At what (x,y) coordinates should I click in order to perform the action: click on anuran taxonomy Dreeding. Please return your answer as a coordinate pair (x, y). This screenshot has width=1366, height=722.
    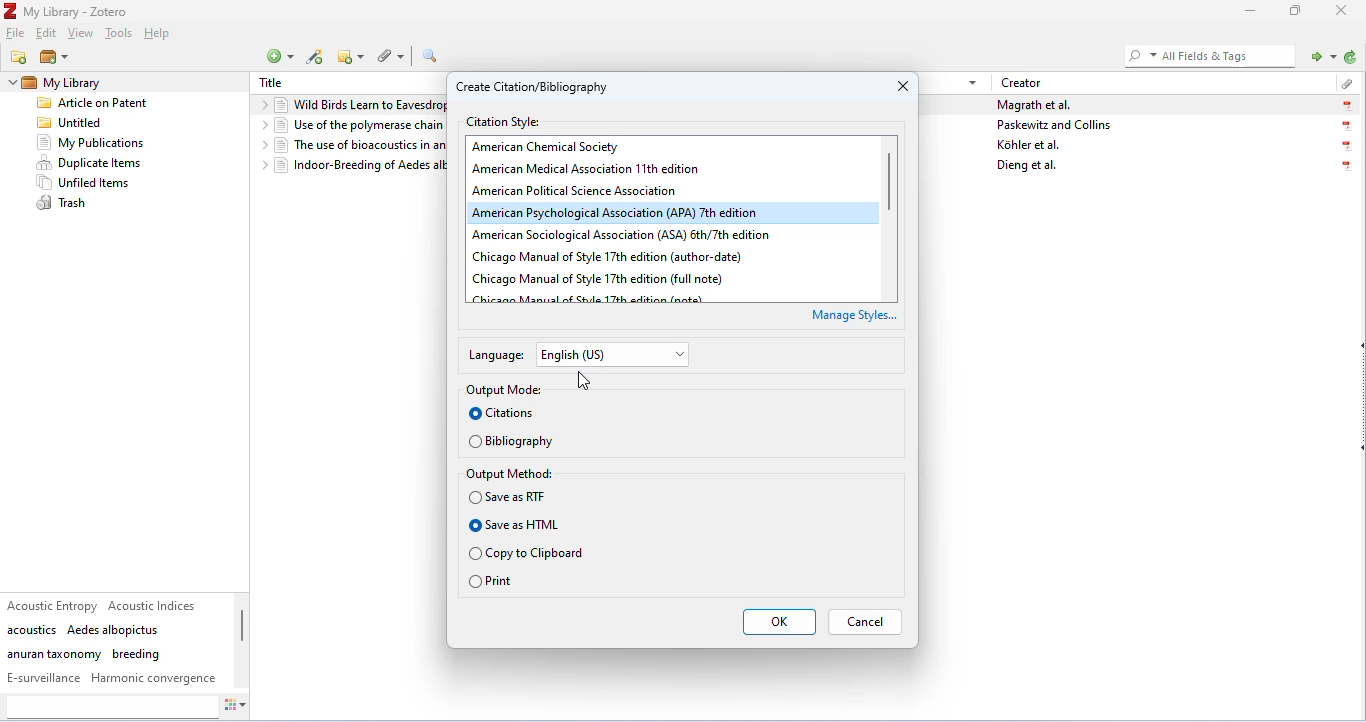
    Looking at the image, I should click on (84, 654).